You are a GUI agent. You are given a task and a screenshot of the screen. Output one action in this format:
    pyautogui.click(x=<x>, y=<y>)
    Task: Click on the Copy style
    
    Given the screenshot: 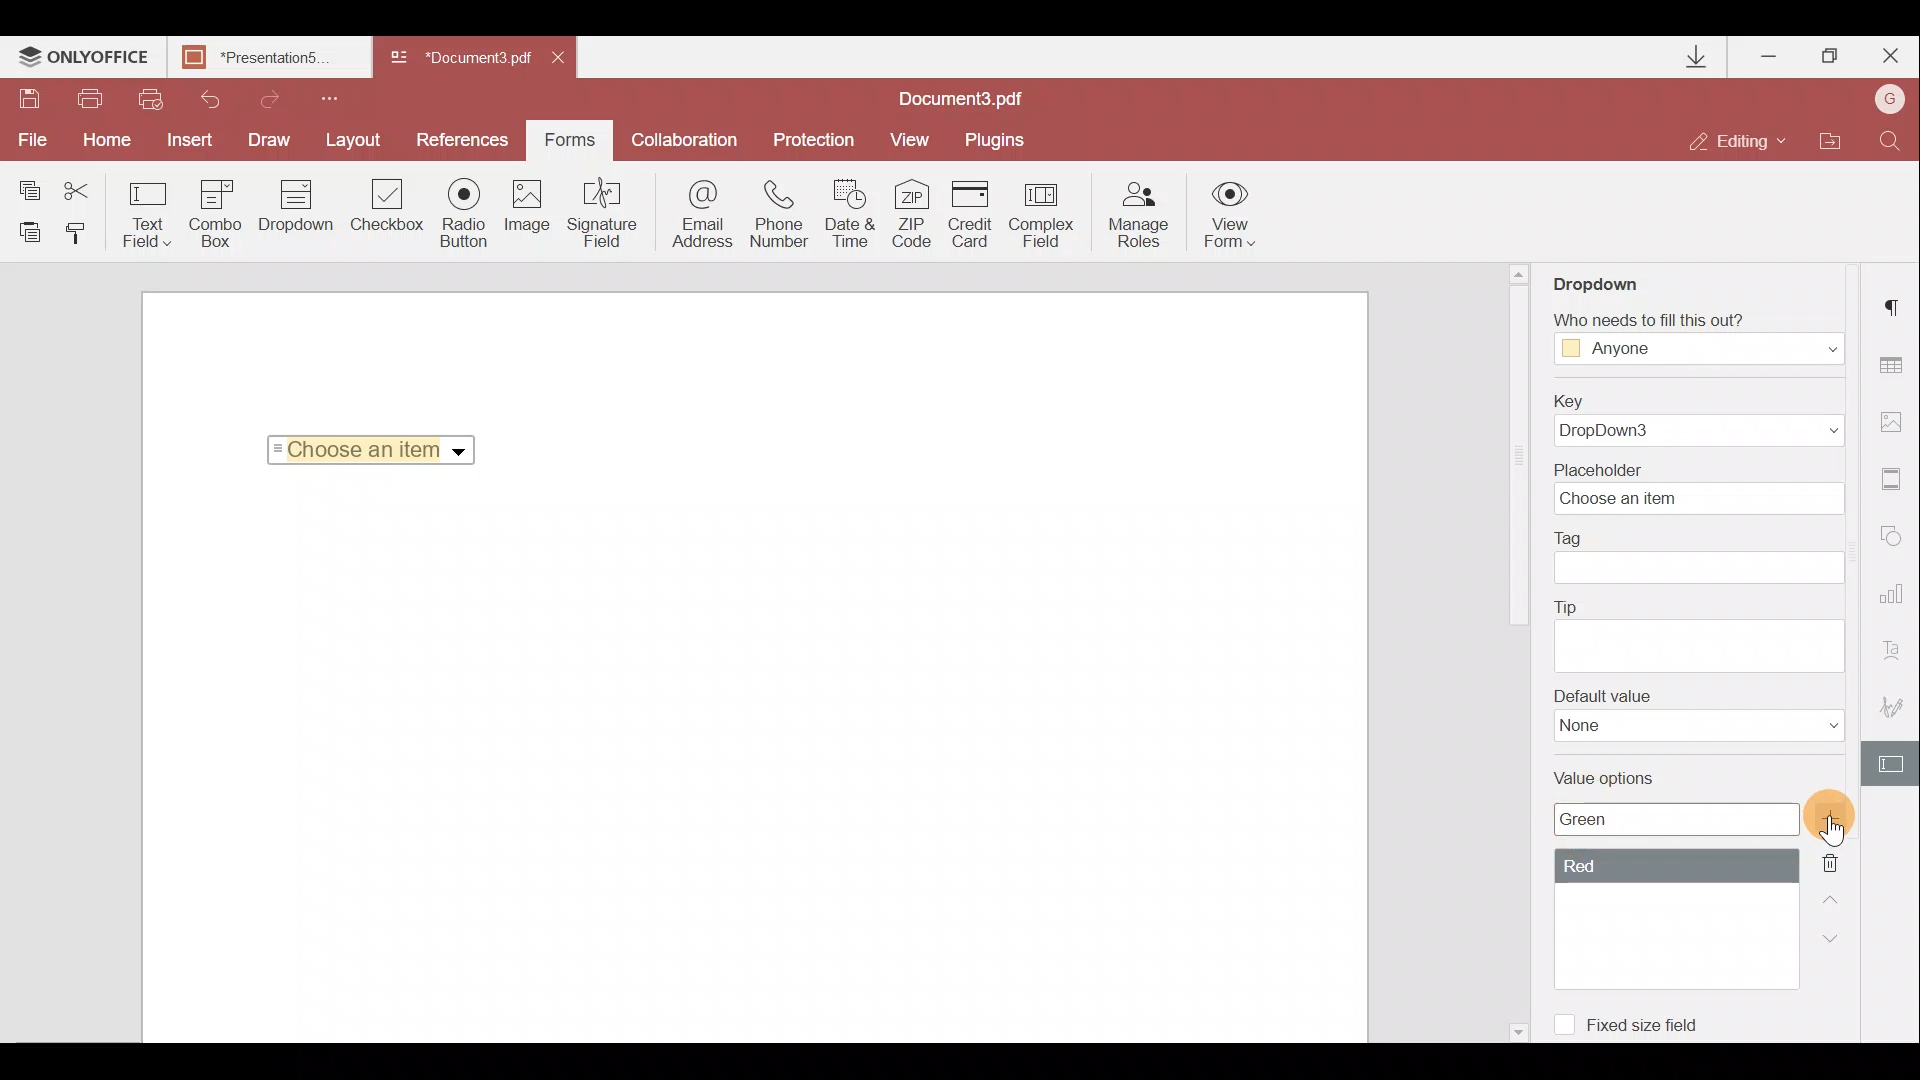 What is the action you would take?
    pyautogui.click(x=83, y=238)
    